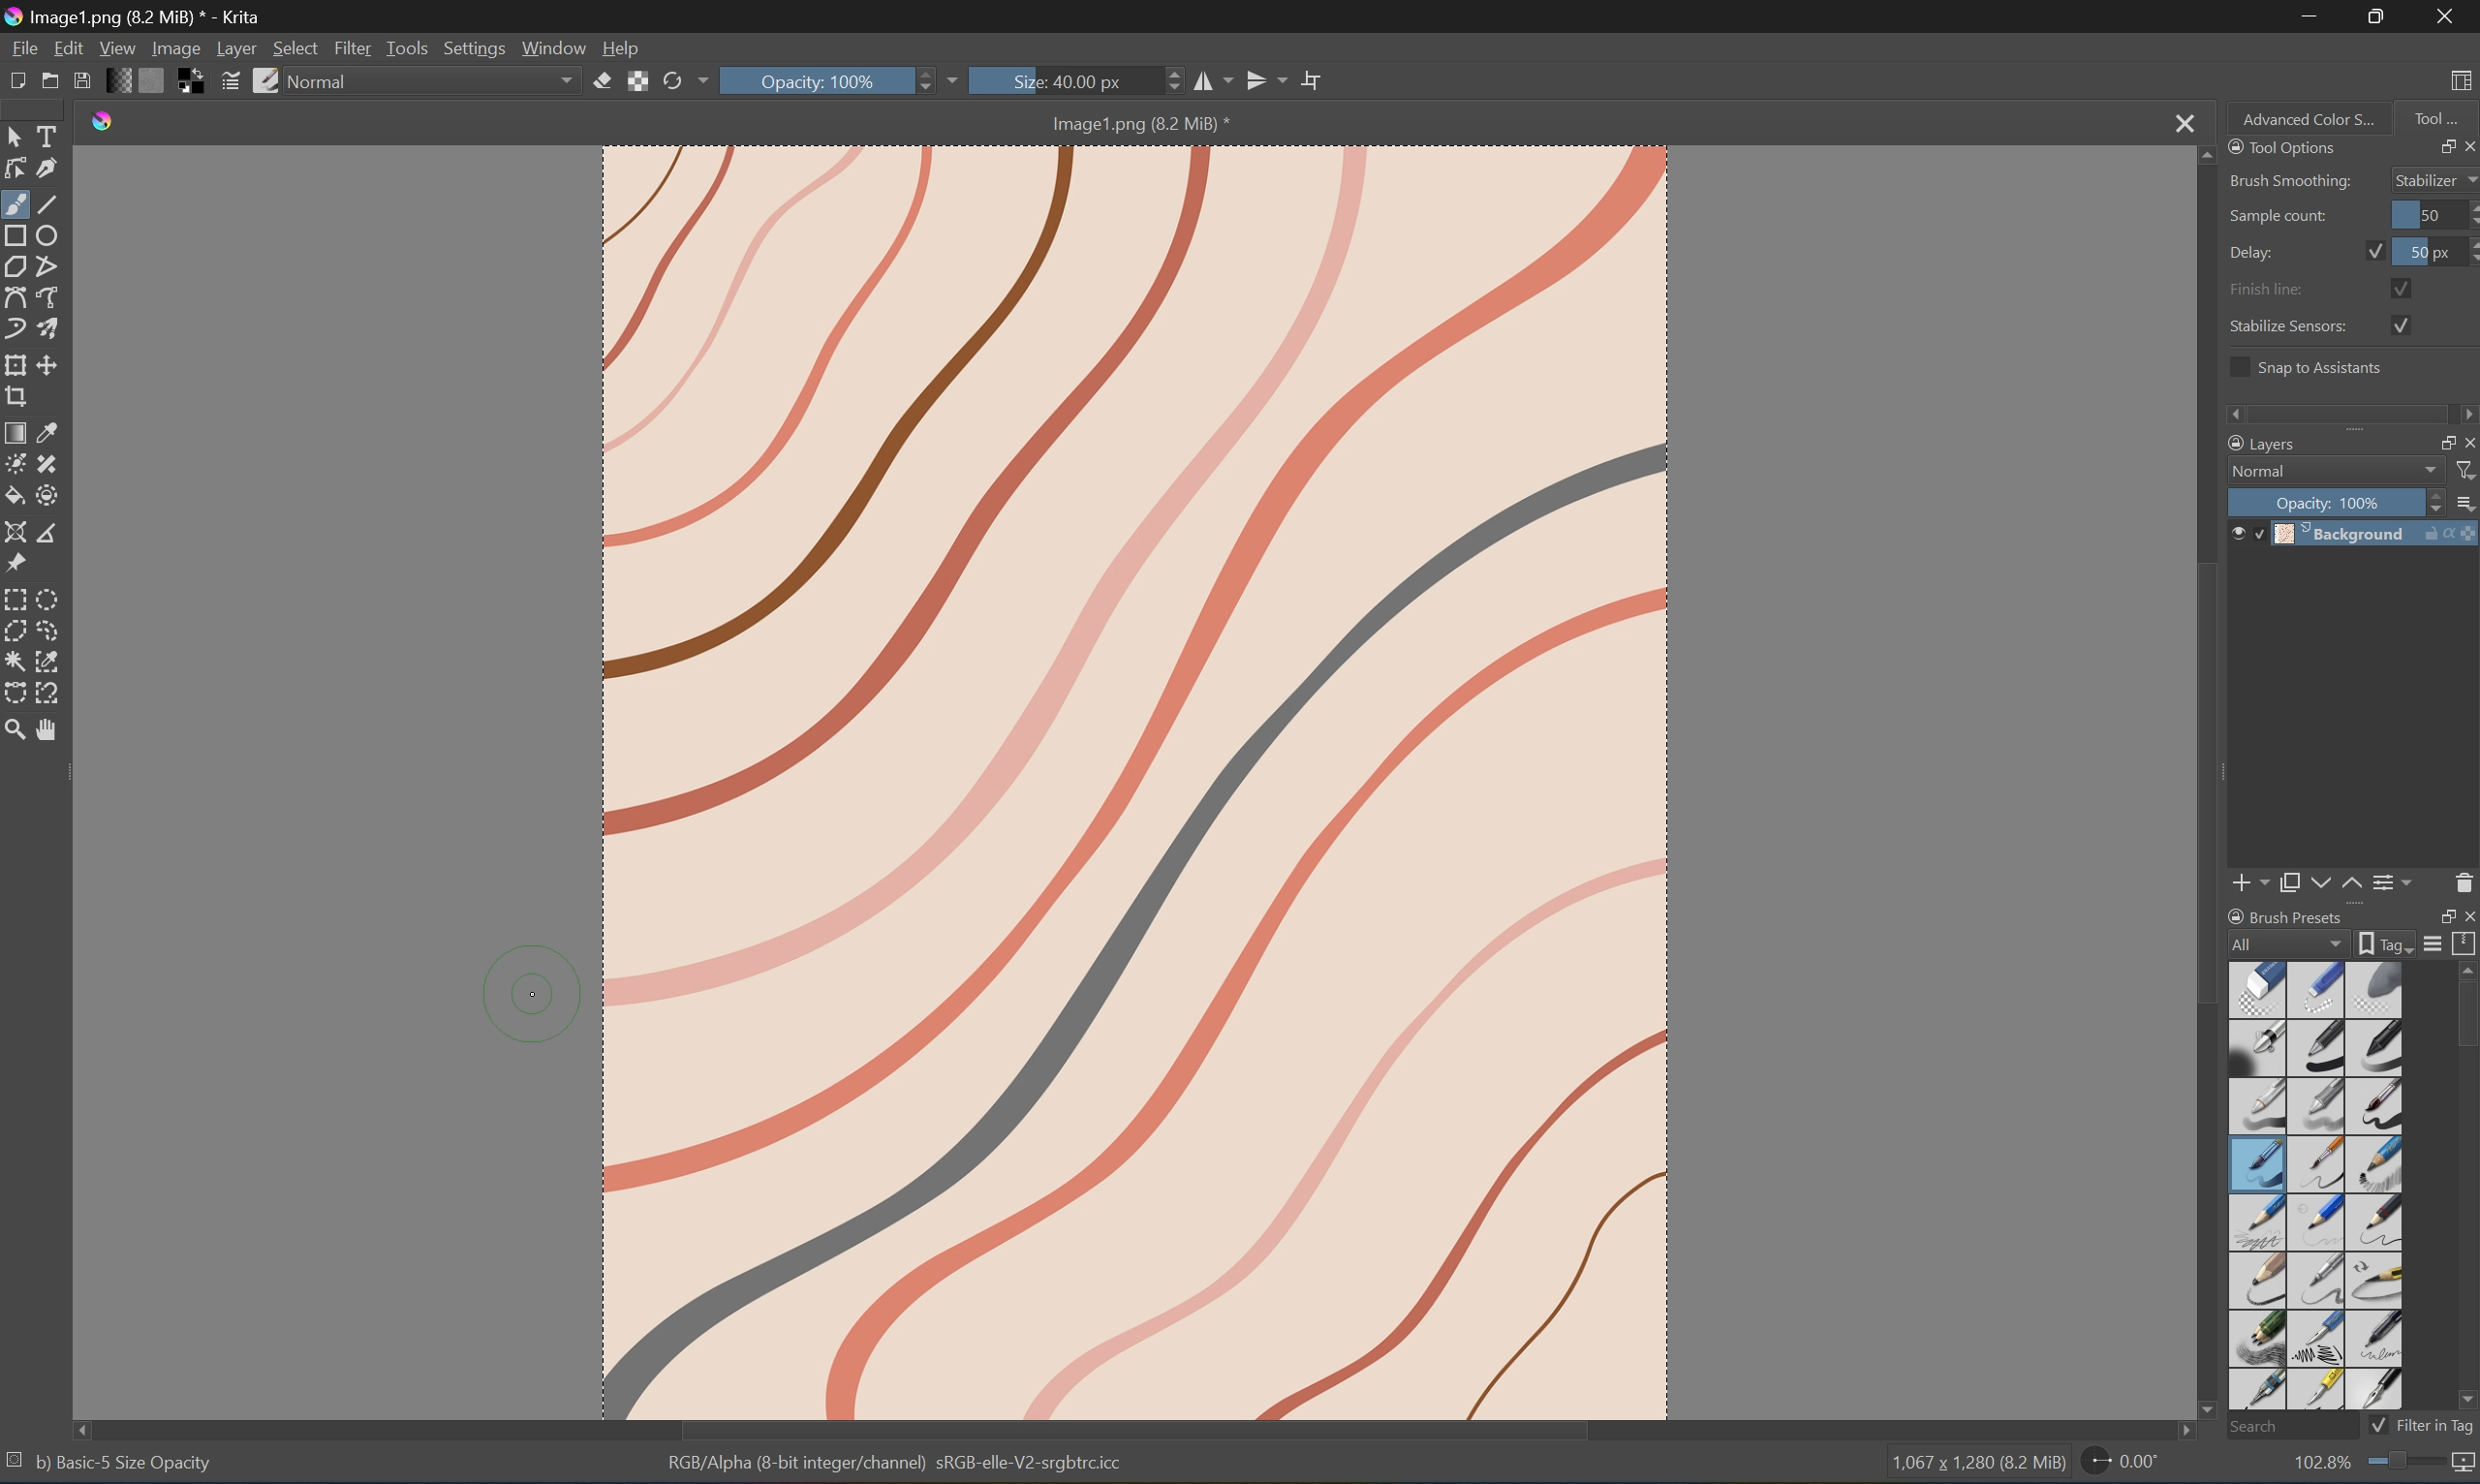  I want to click on Move the layer, so click(51, 365).